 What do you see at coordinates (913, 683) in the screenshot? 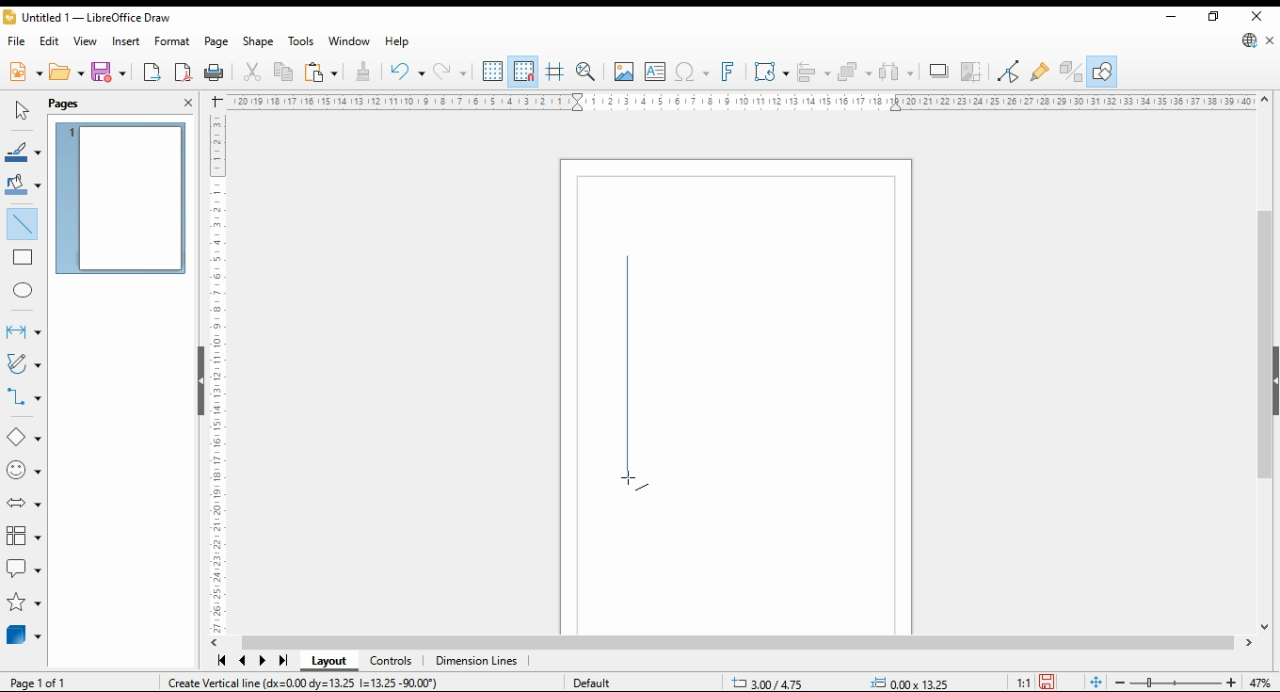
I see `0.00x0.00` at bounding box center [913, 683].